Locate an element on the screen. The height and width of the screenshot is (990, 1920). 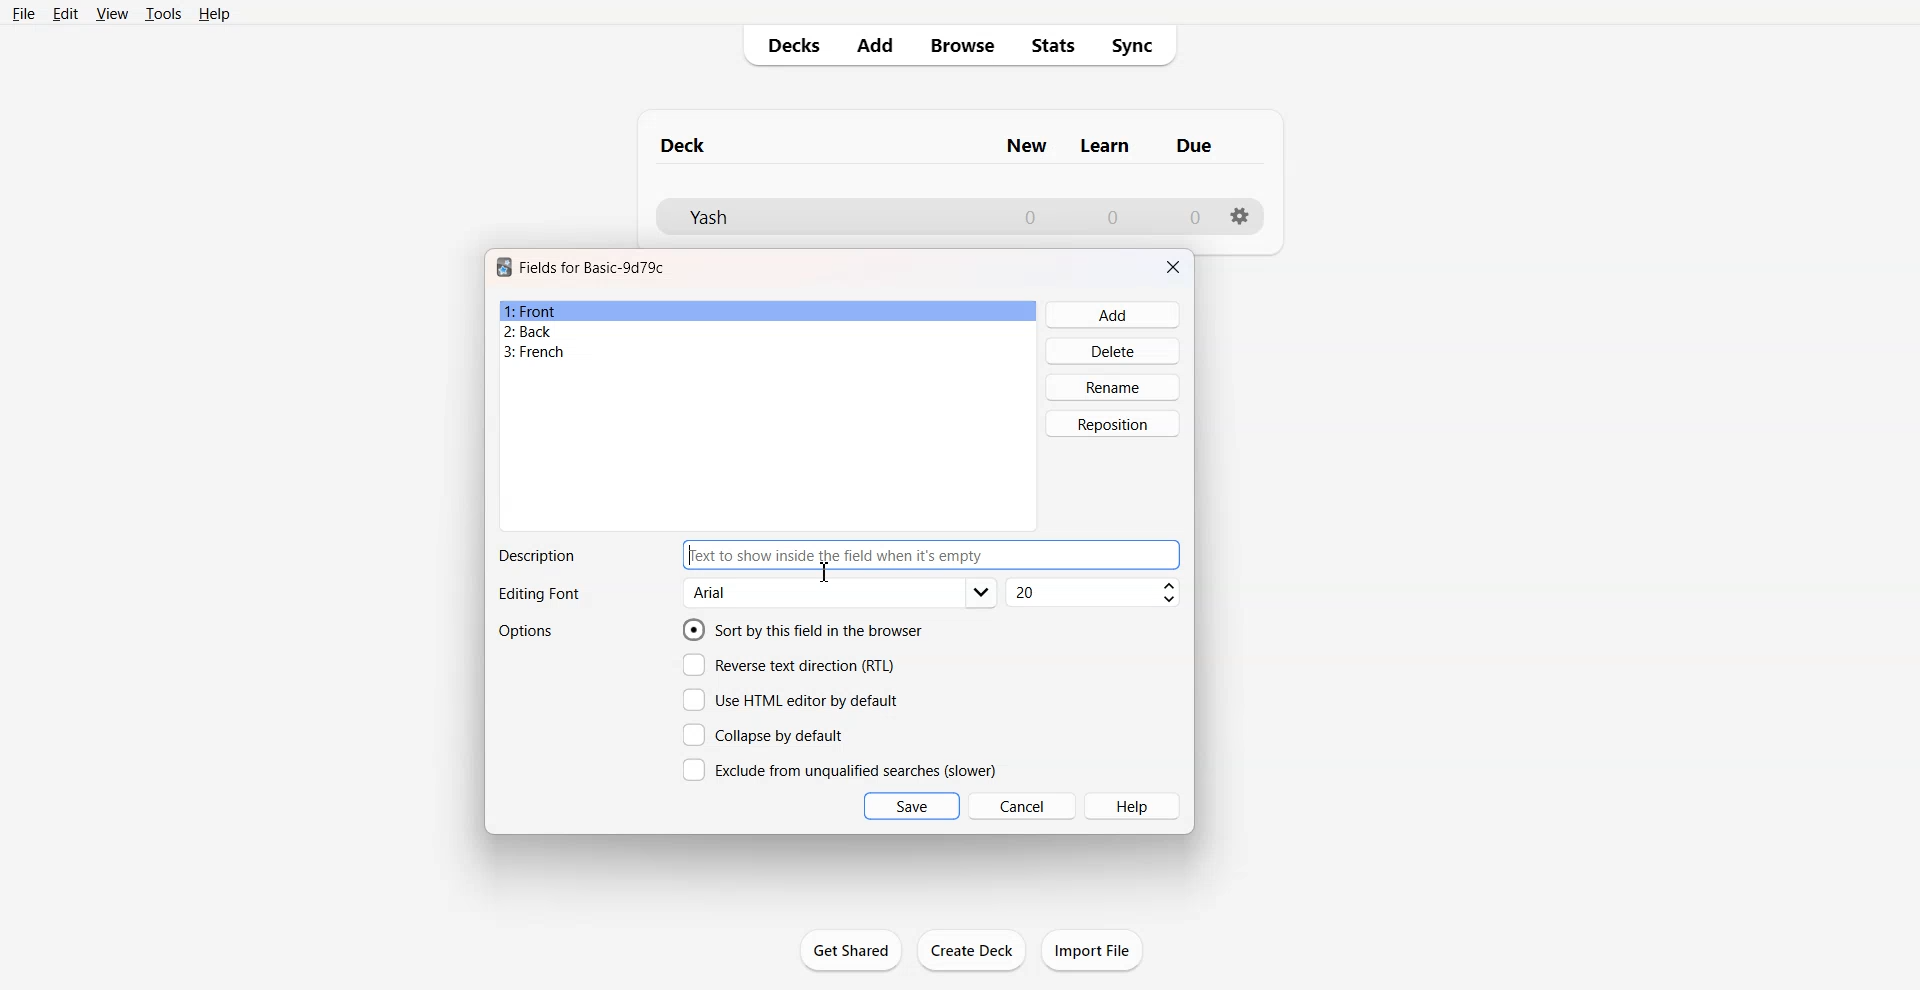
File is located at coordinates (22, 13).